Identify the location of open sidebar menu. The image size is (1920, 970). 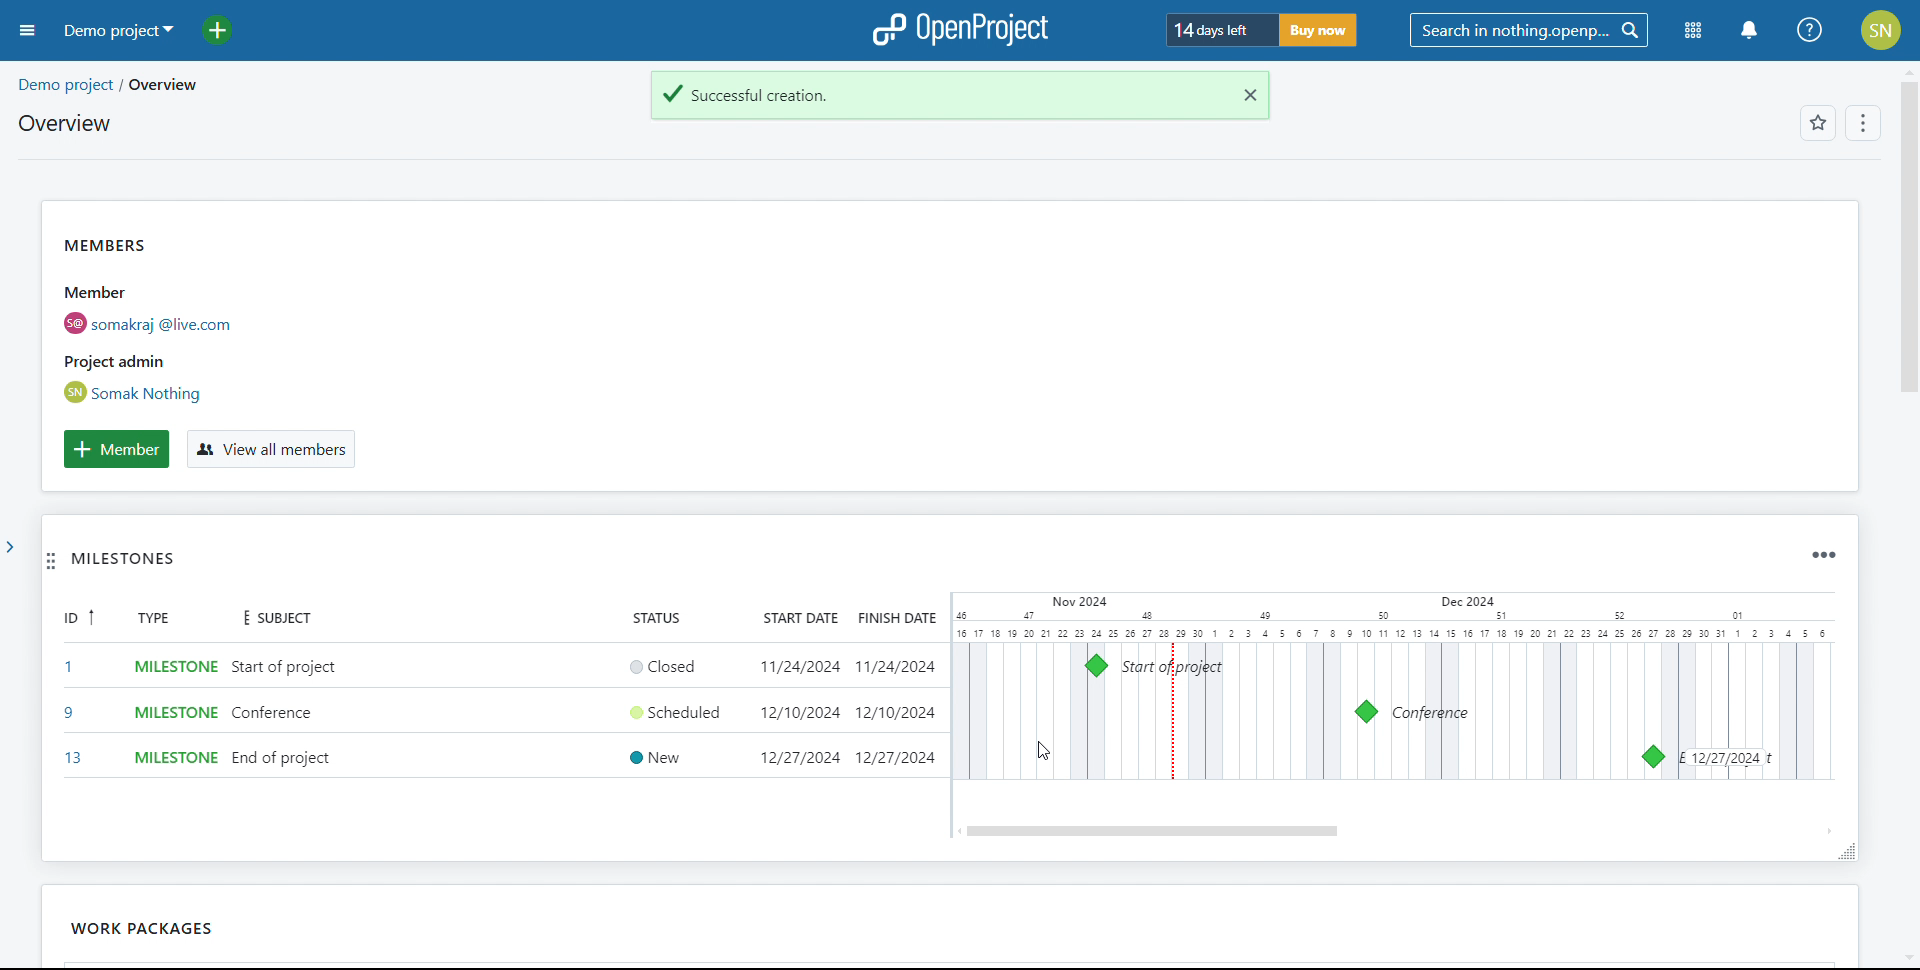
(28, 31).